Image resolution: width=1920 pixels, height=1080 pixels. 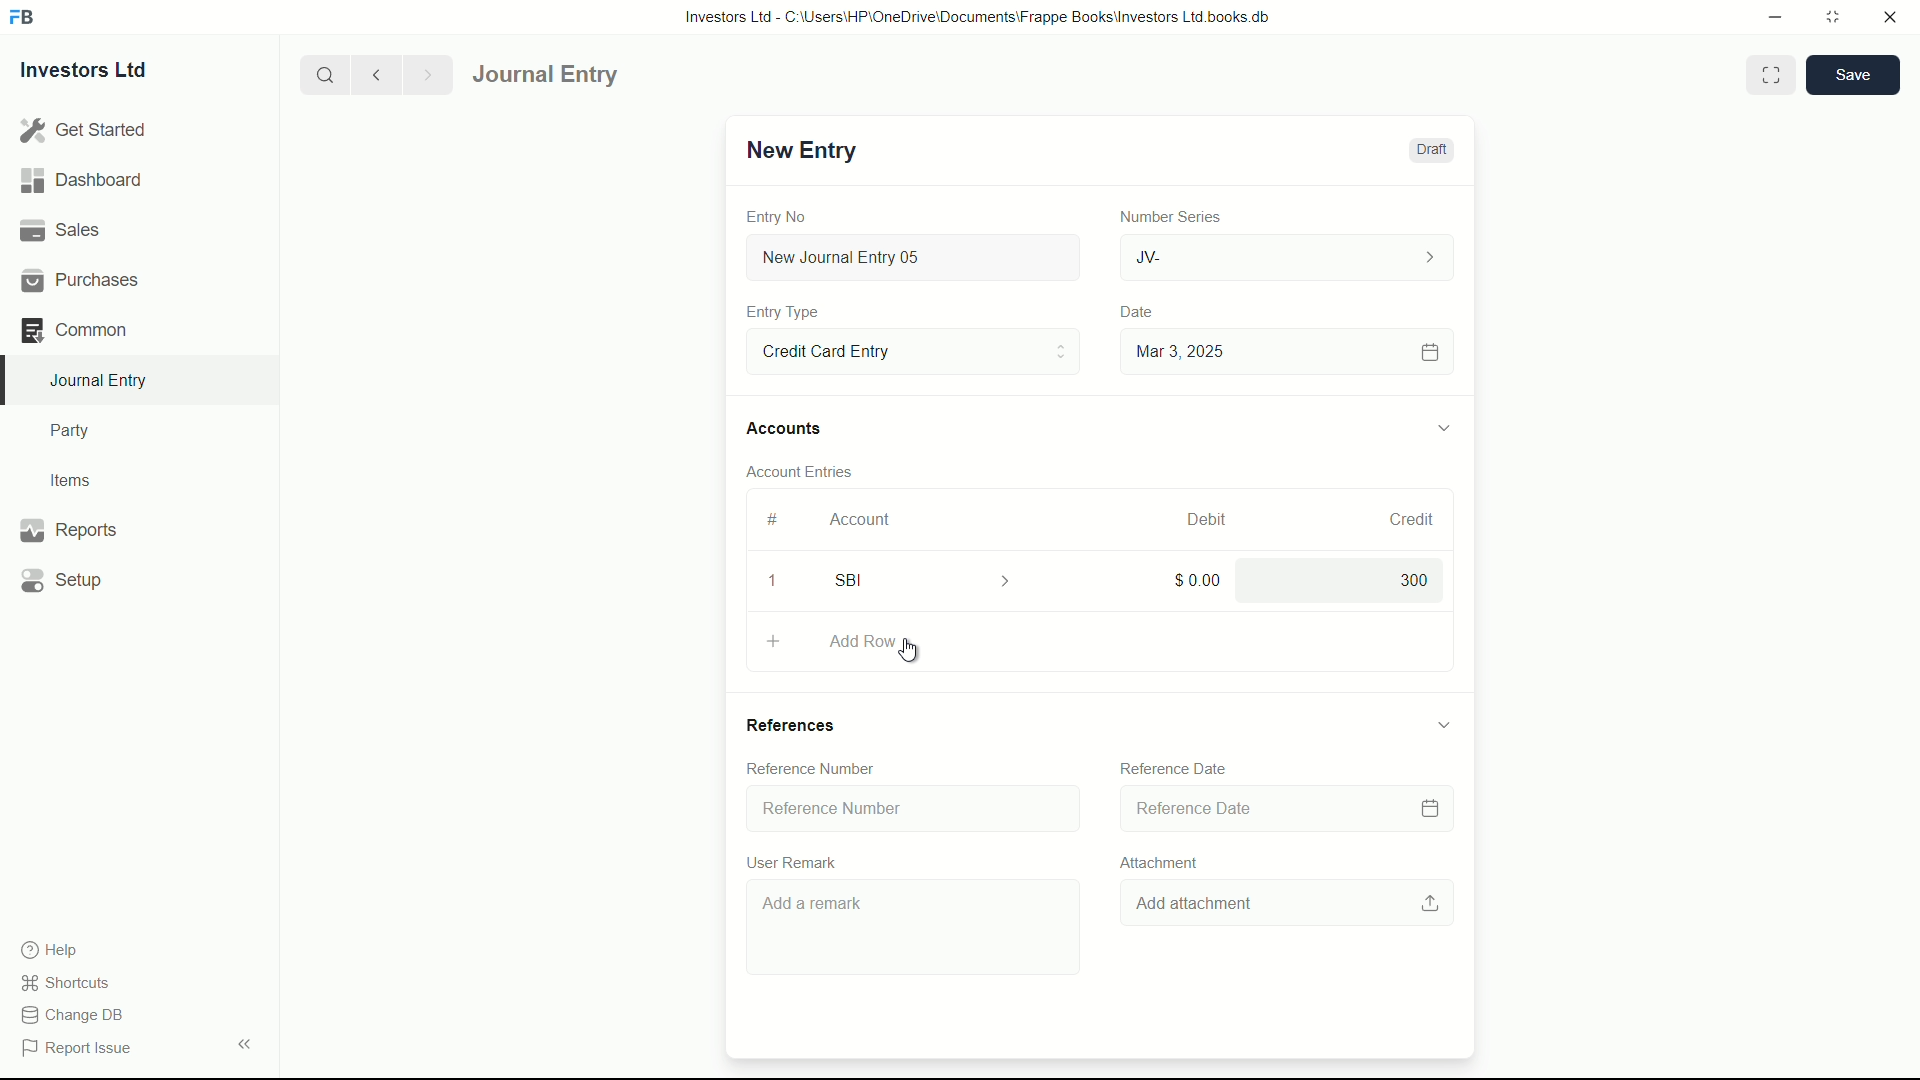 I want to click on search, so click(x=323, y=73).